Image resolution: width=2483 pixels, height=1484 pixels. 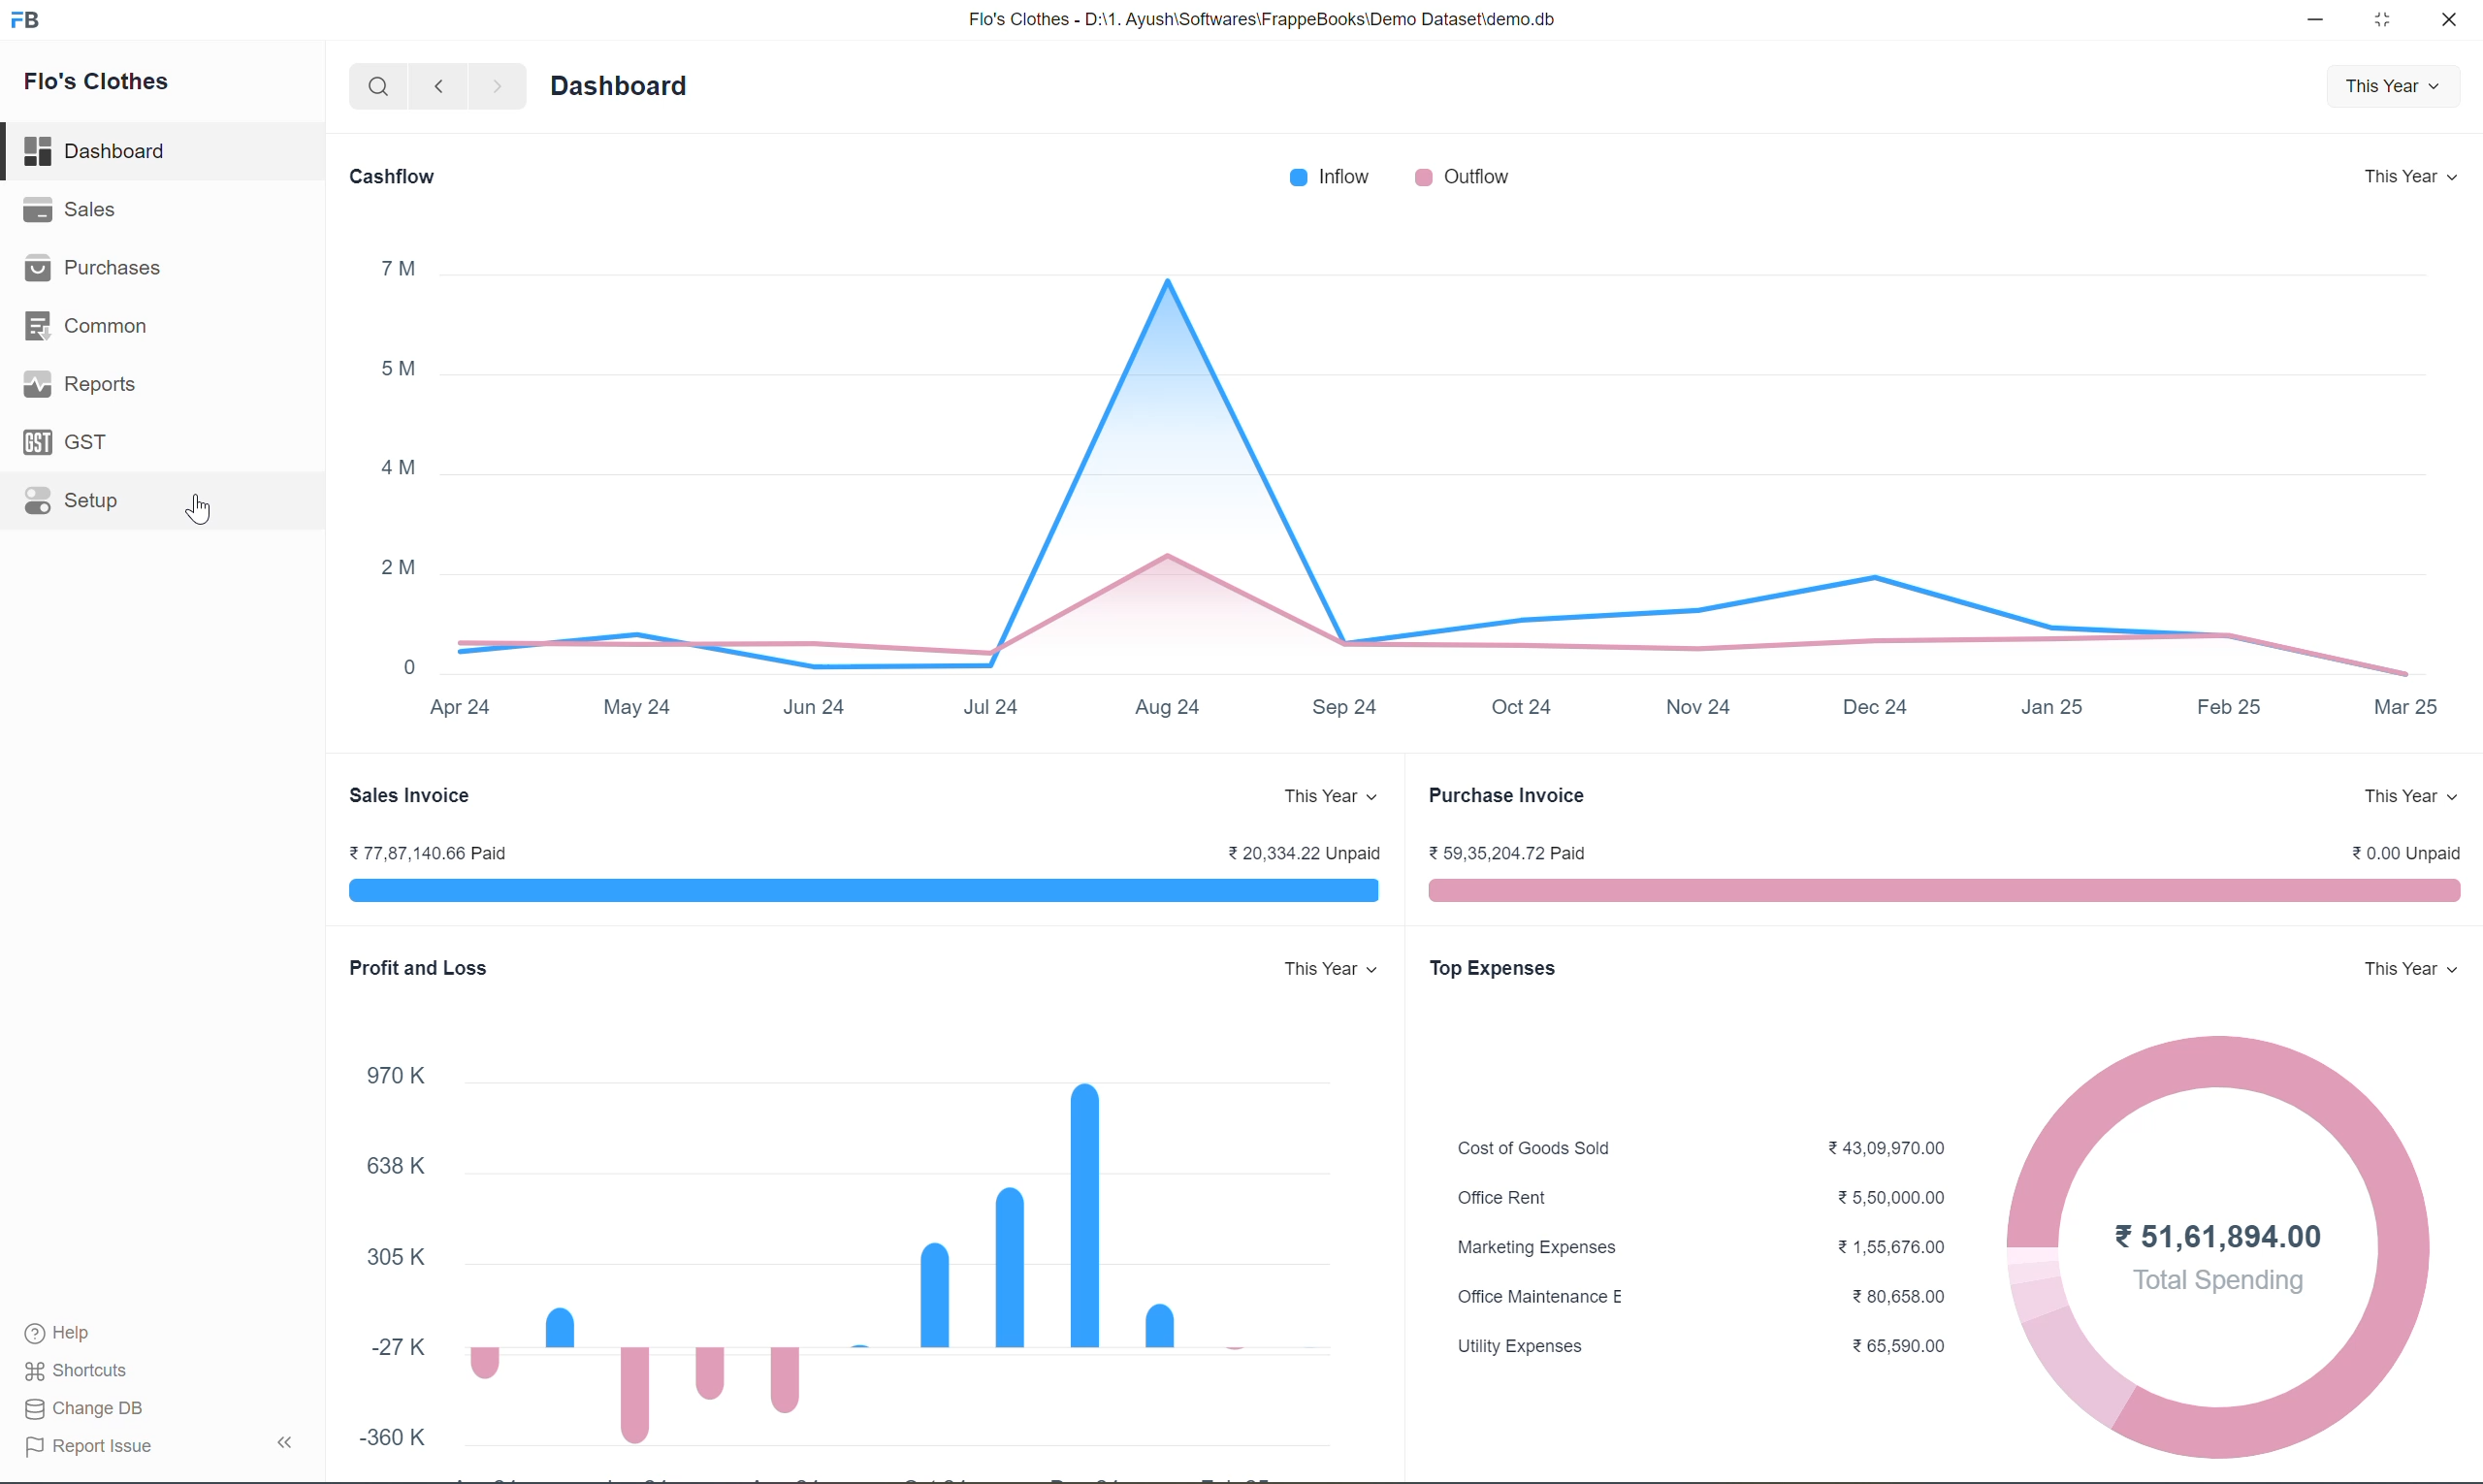 What do you see at coordinates (2410, 970) in the screenshot?
I see `This Year ` at bounding box center [2410, 970].